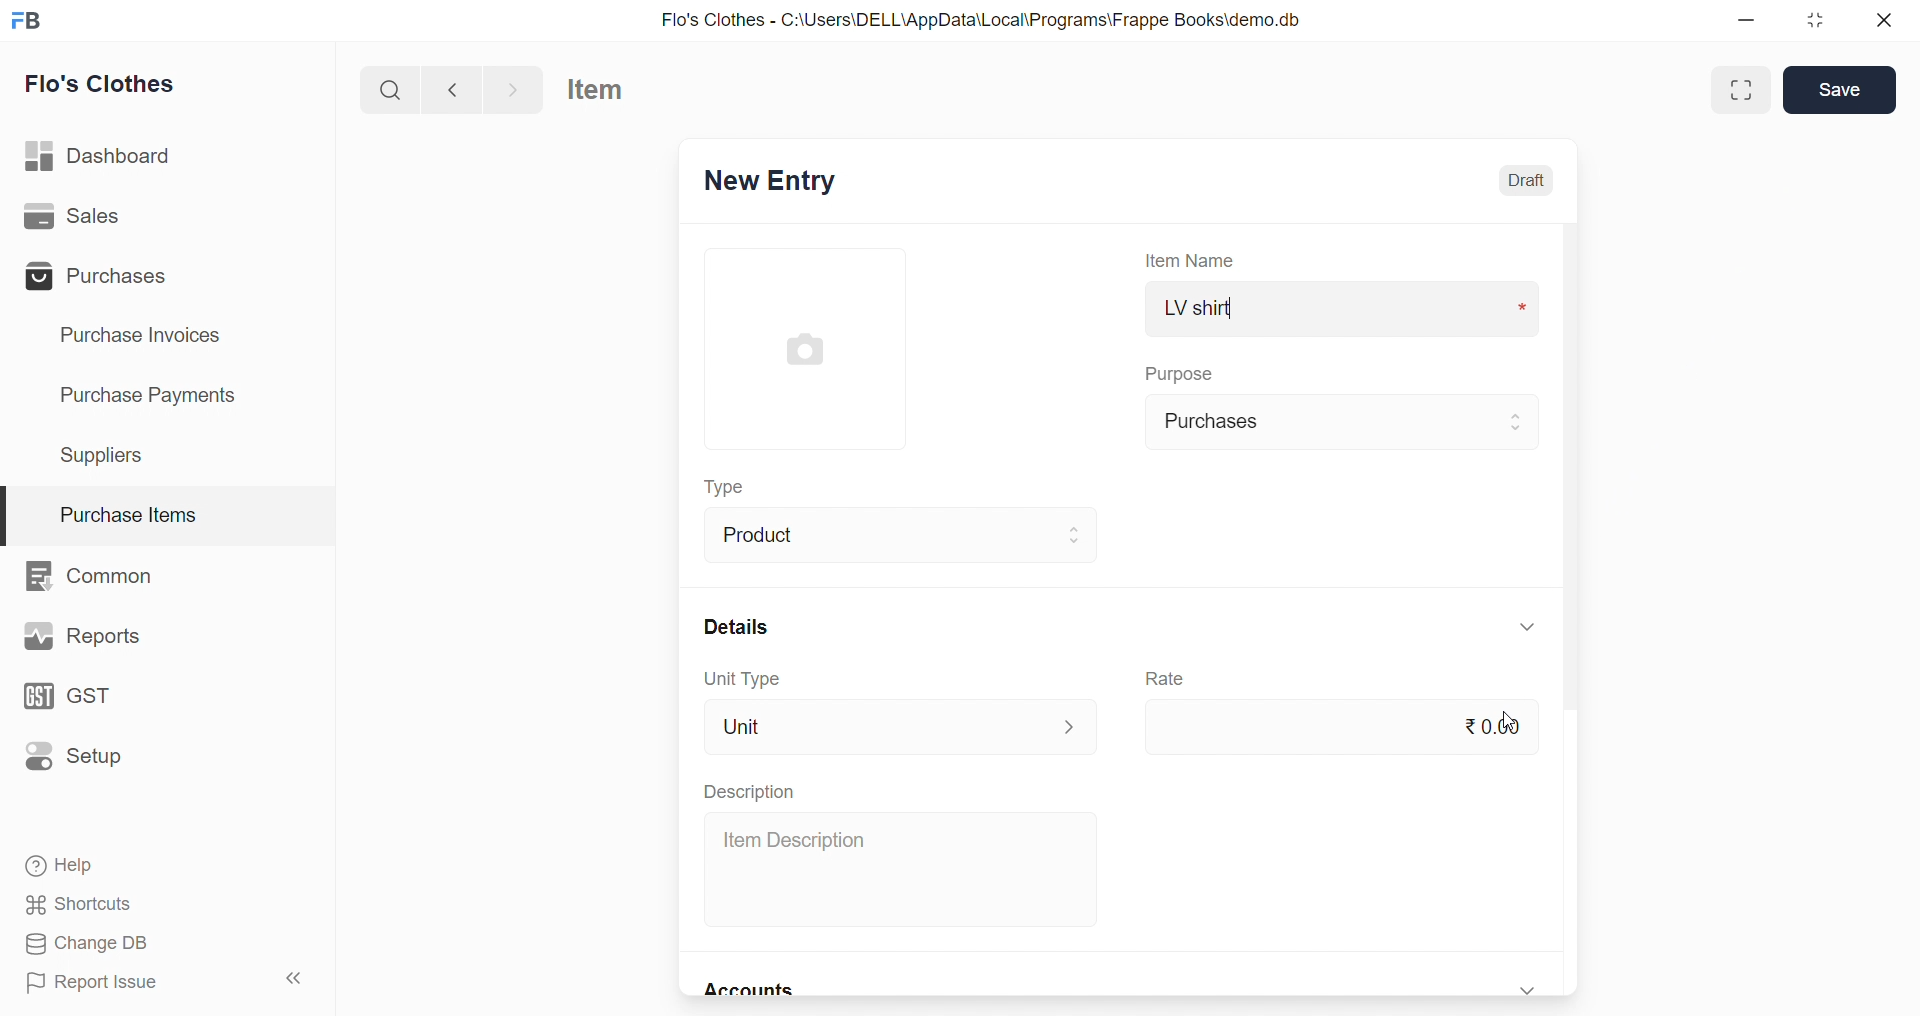 This screenshot has height=1016, width=1920. Describe the element at coordinates (748, 791) in the screenshot. I see `Description` at that location.